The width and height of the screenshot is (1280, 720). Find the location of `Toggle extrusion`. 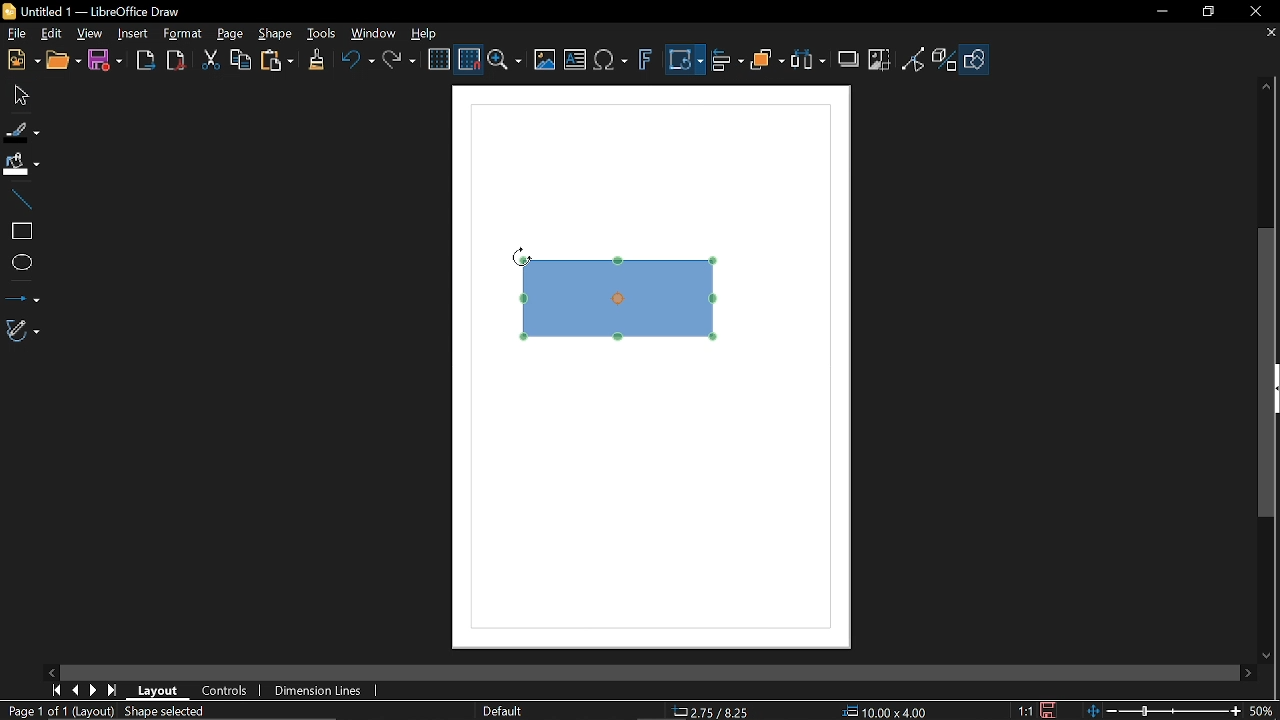

Toggle extrusion is located at coordinates (946, 61).